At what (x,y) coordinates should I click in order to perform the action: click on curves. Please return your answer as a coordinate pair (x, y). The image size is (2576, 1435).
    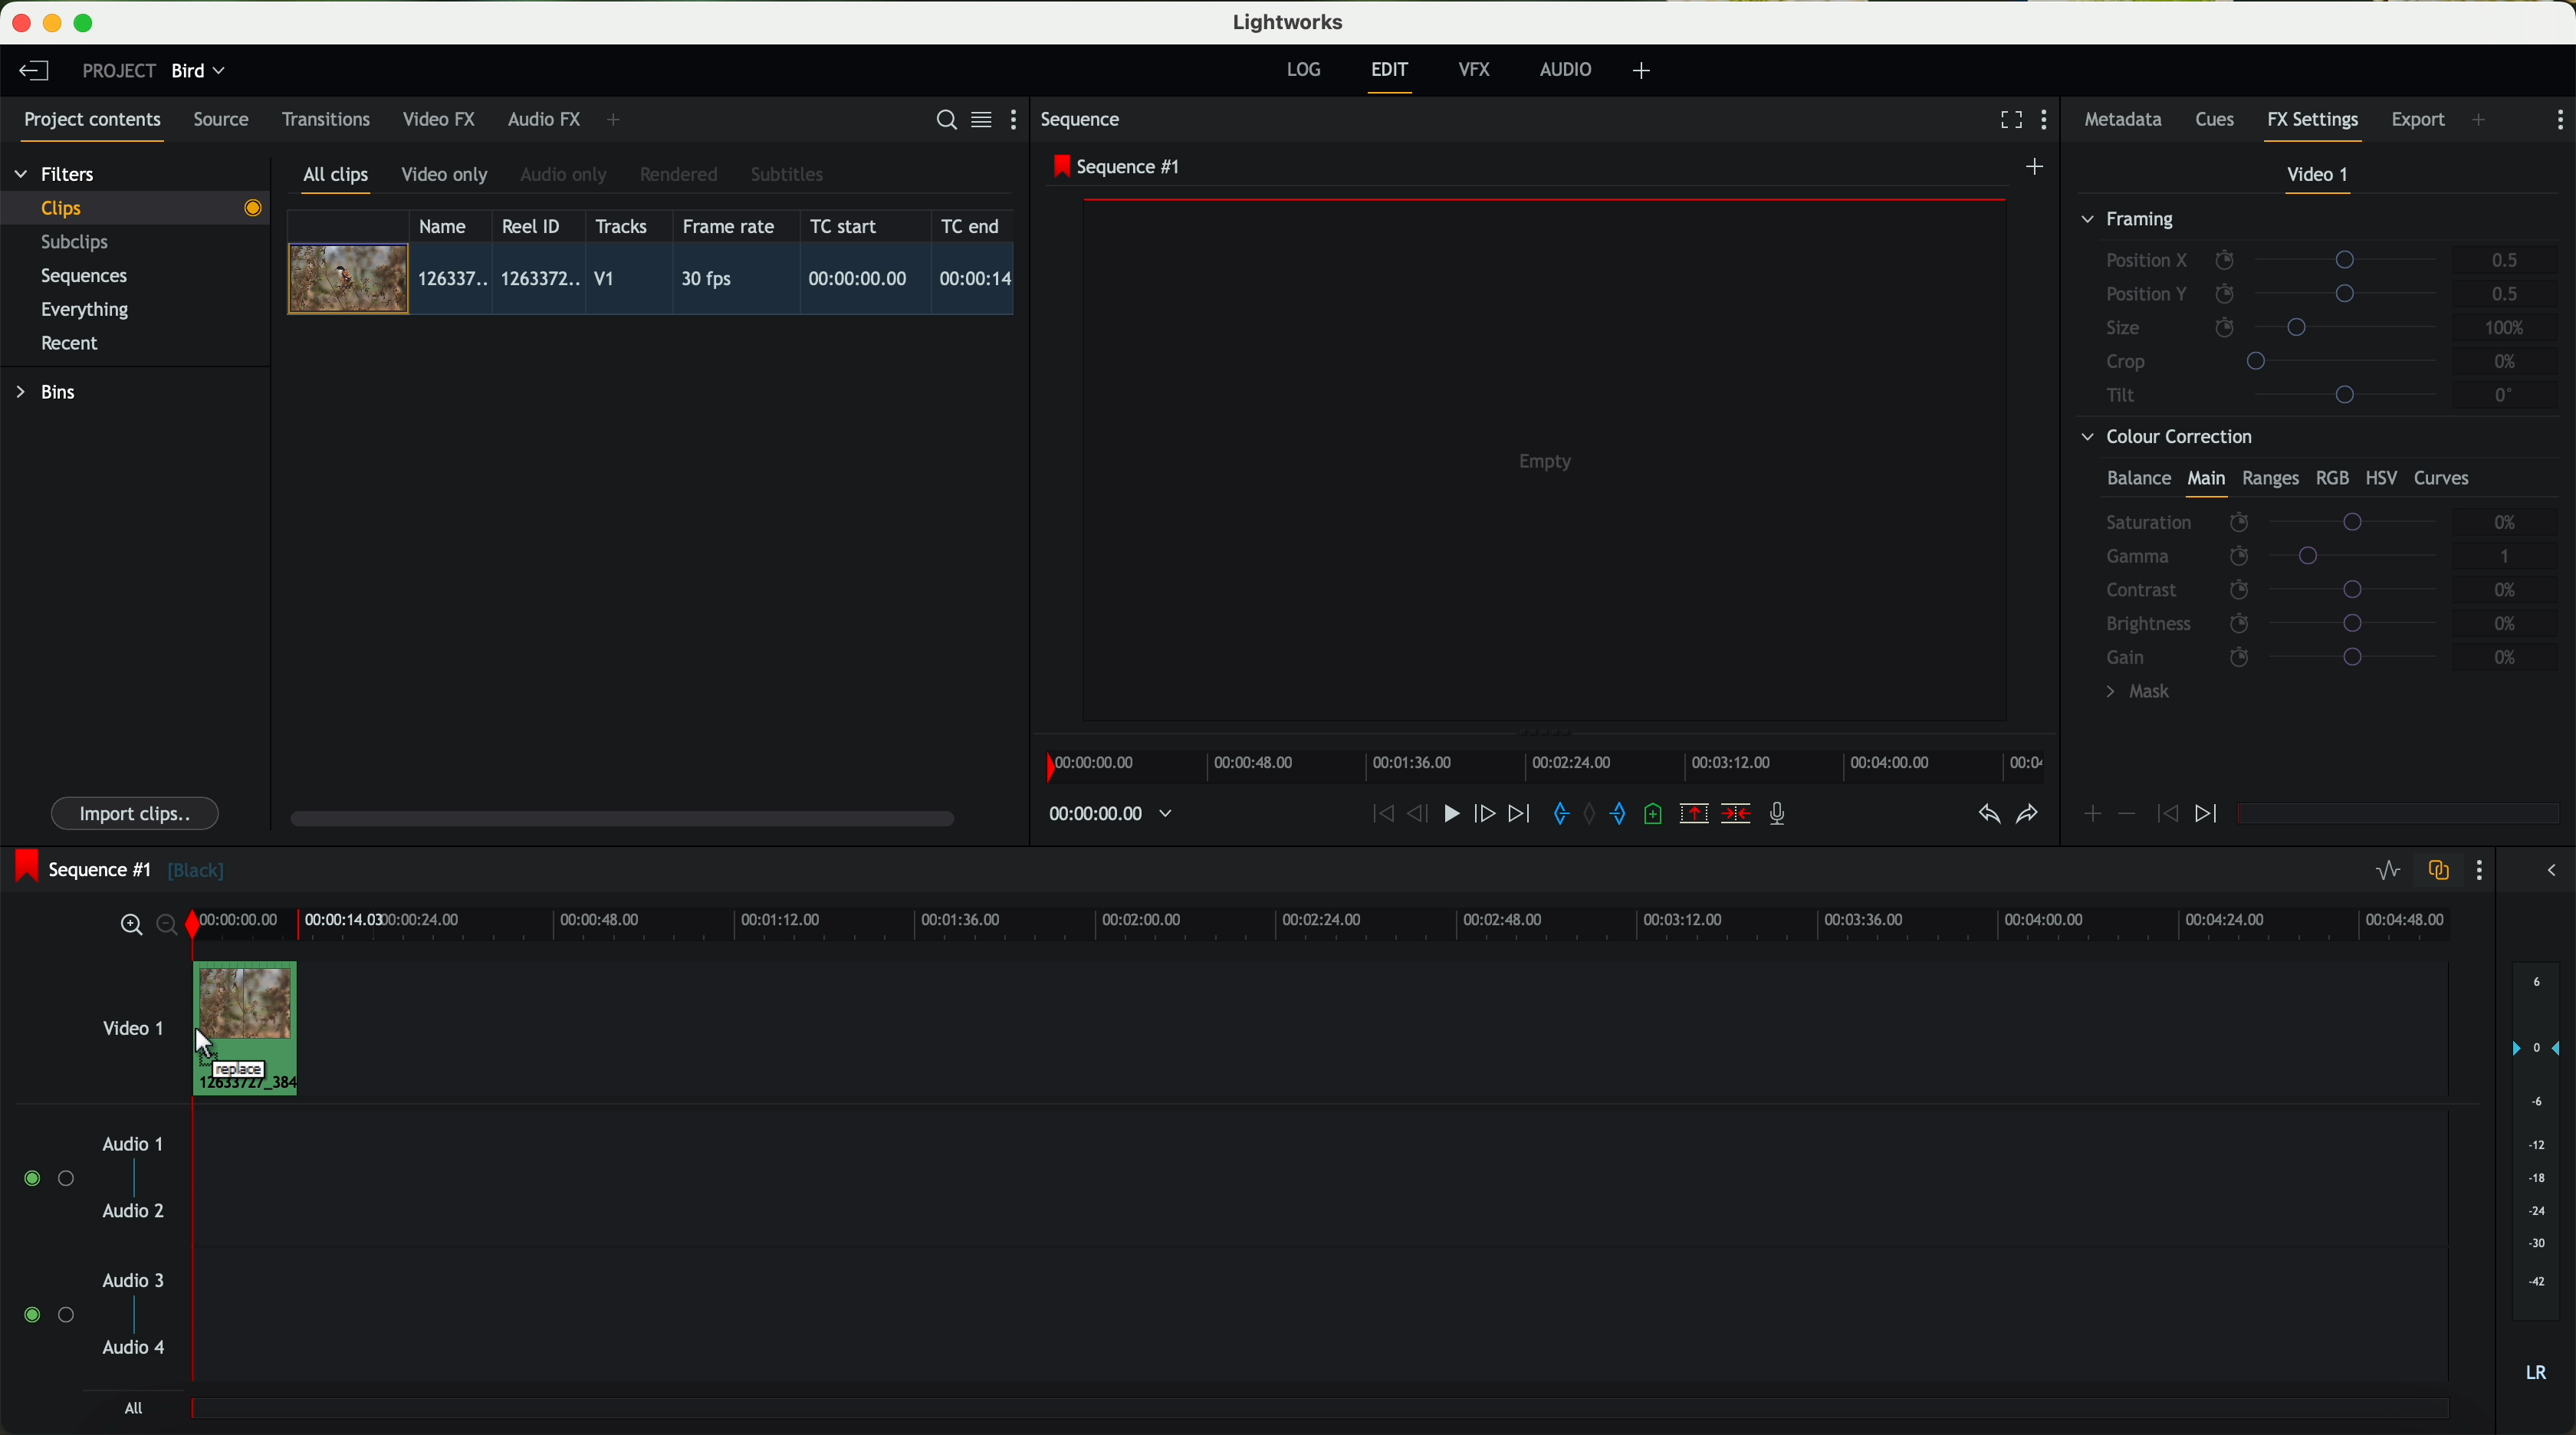
    Looking at the image, I should click on (2442, 479).